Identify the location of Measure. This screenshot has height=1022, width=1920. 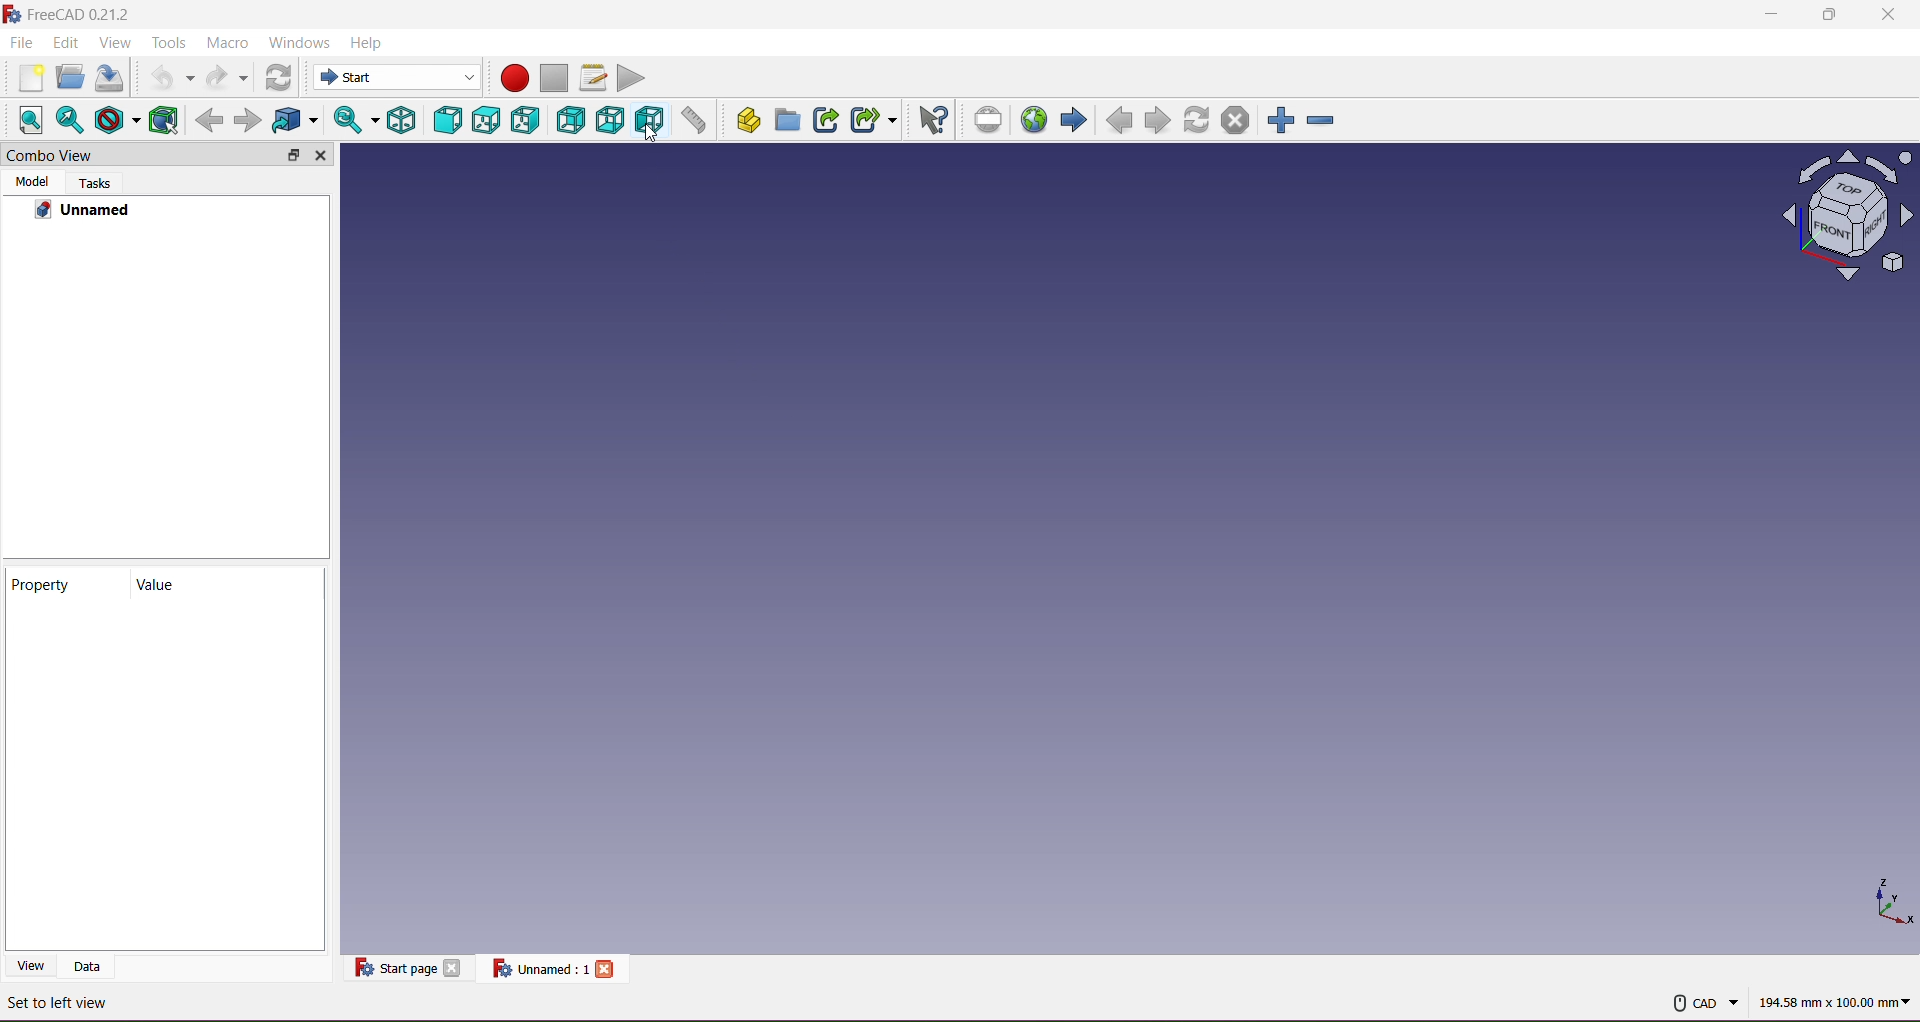
(694, 120).